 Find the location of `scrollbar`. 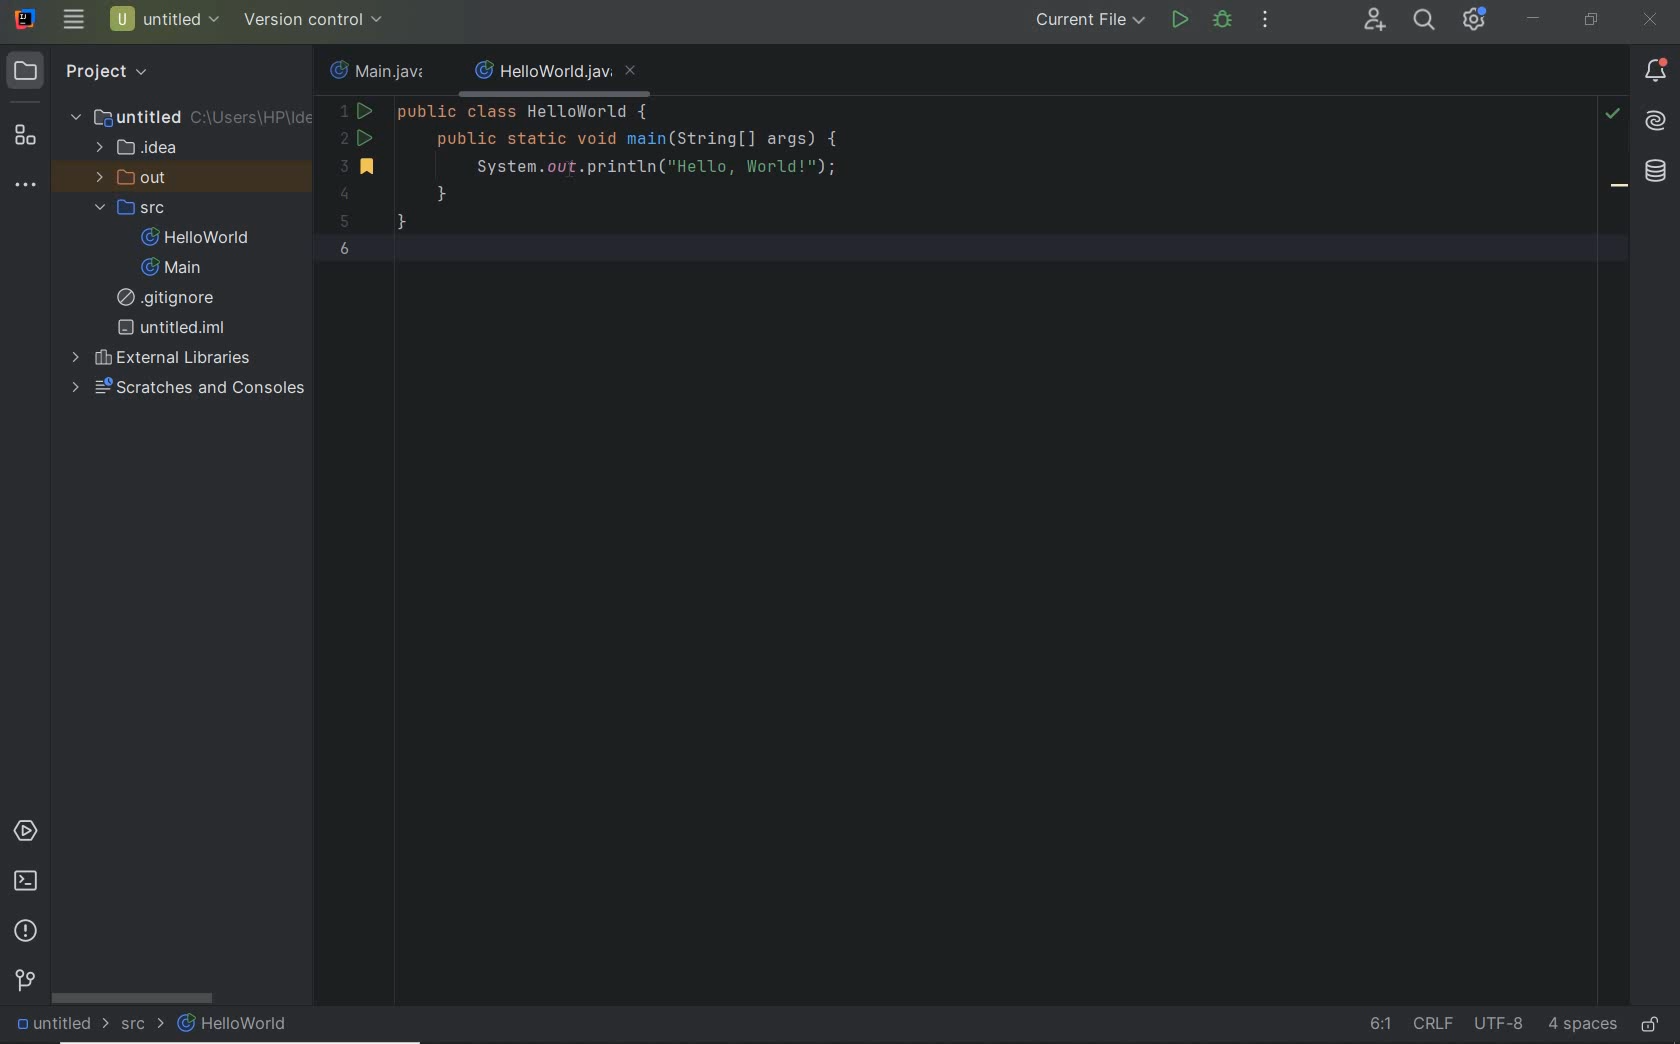

scrollbar is located at coordinates (132, 995).